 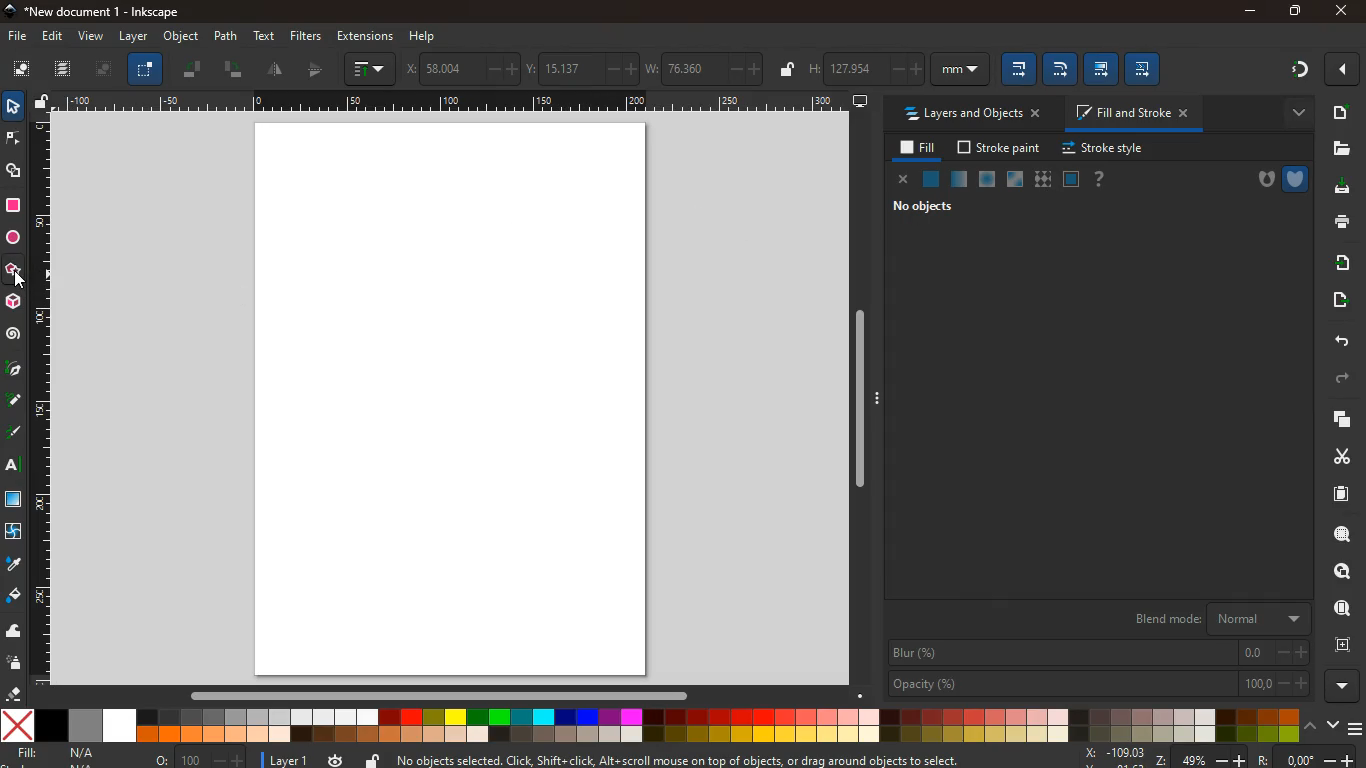 I want to click on tilt, so click(x=196, y=72).